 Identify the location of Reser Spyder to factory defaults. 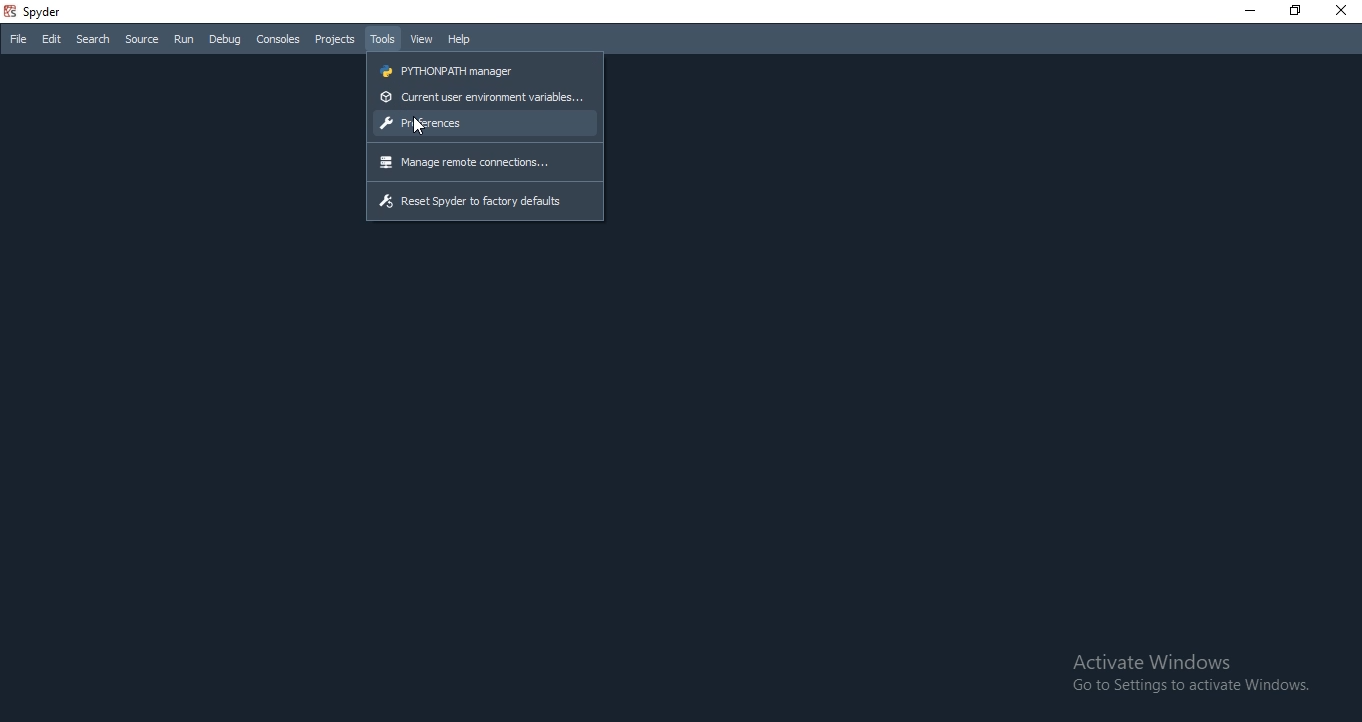
(471, 198).